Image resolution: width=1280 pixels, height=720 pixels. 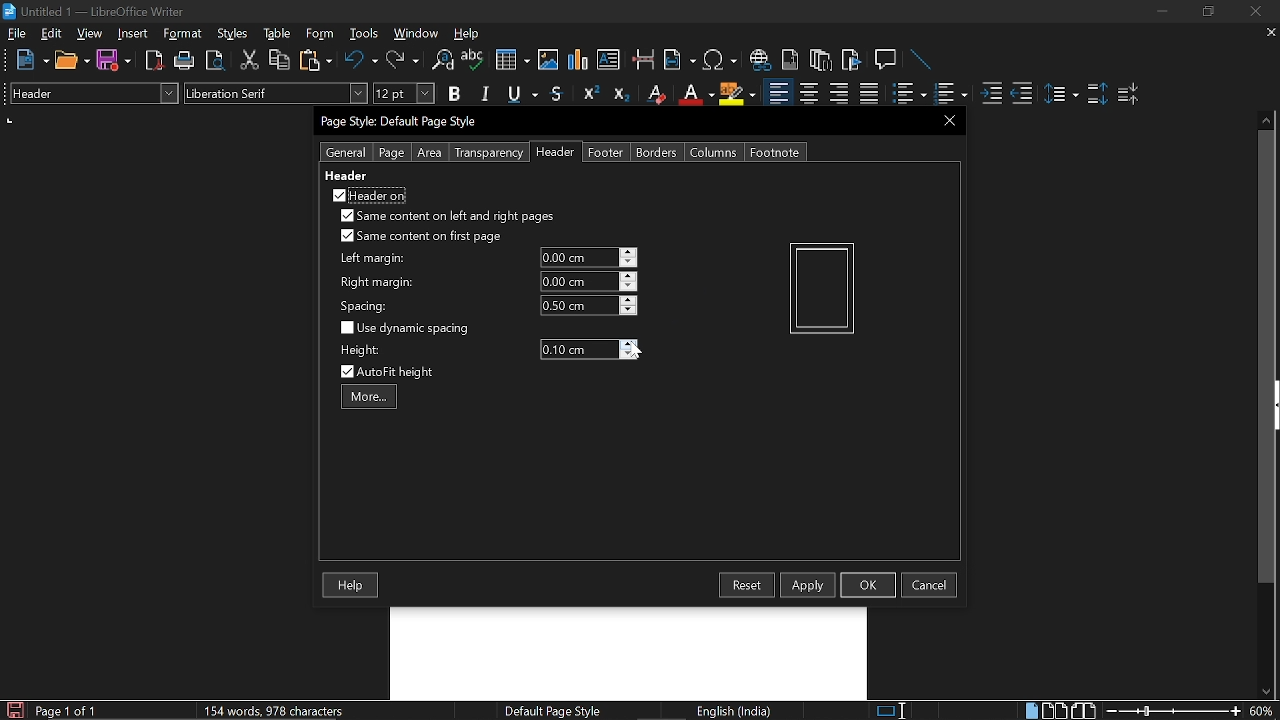 What do you see at coordinates (808, 584) in the screenshot?
I see `Apply` at bounding box center [808, 584].